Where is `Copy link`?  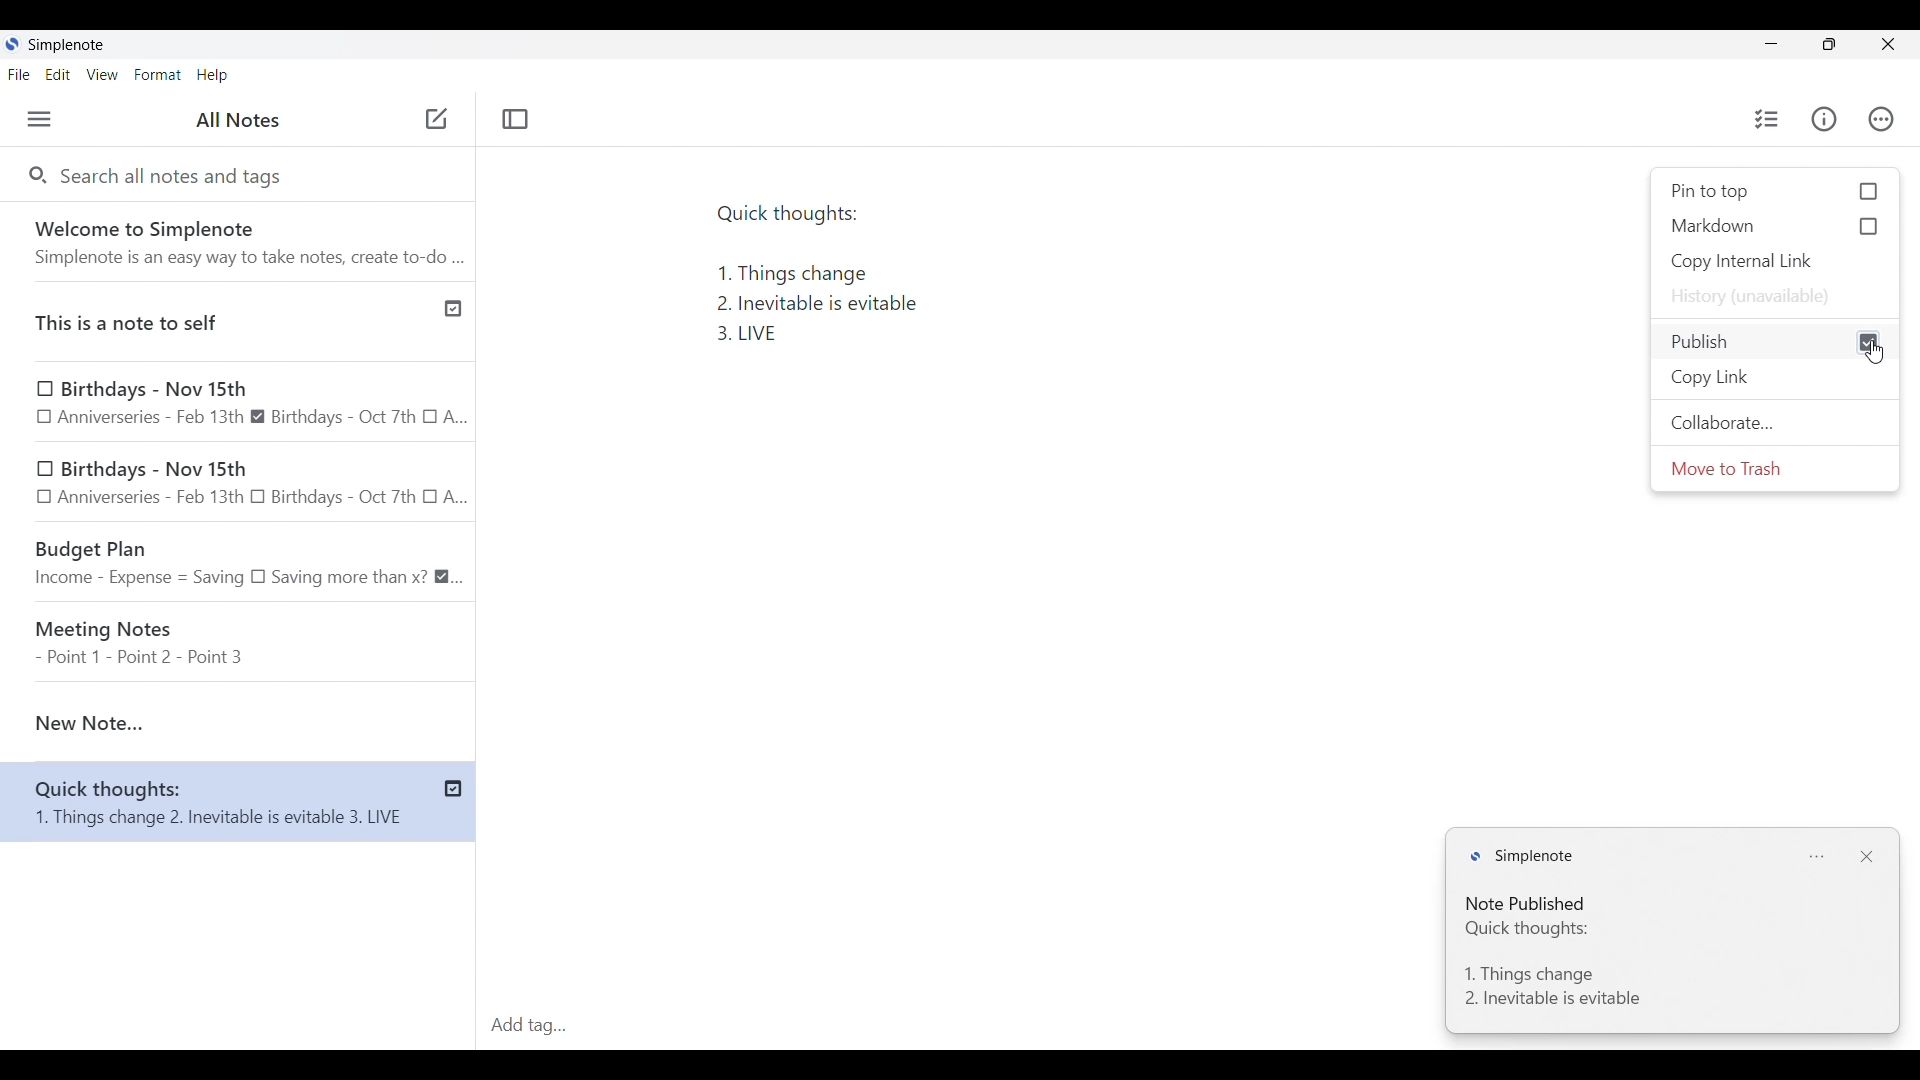
Copy link is located at coordinates (1775, 378).